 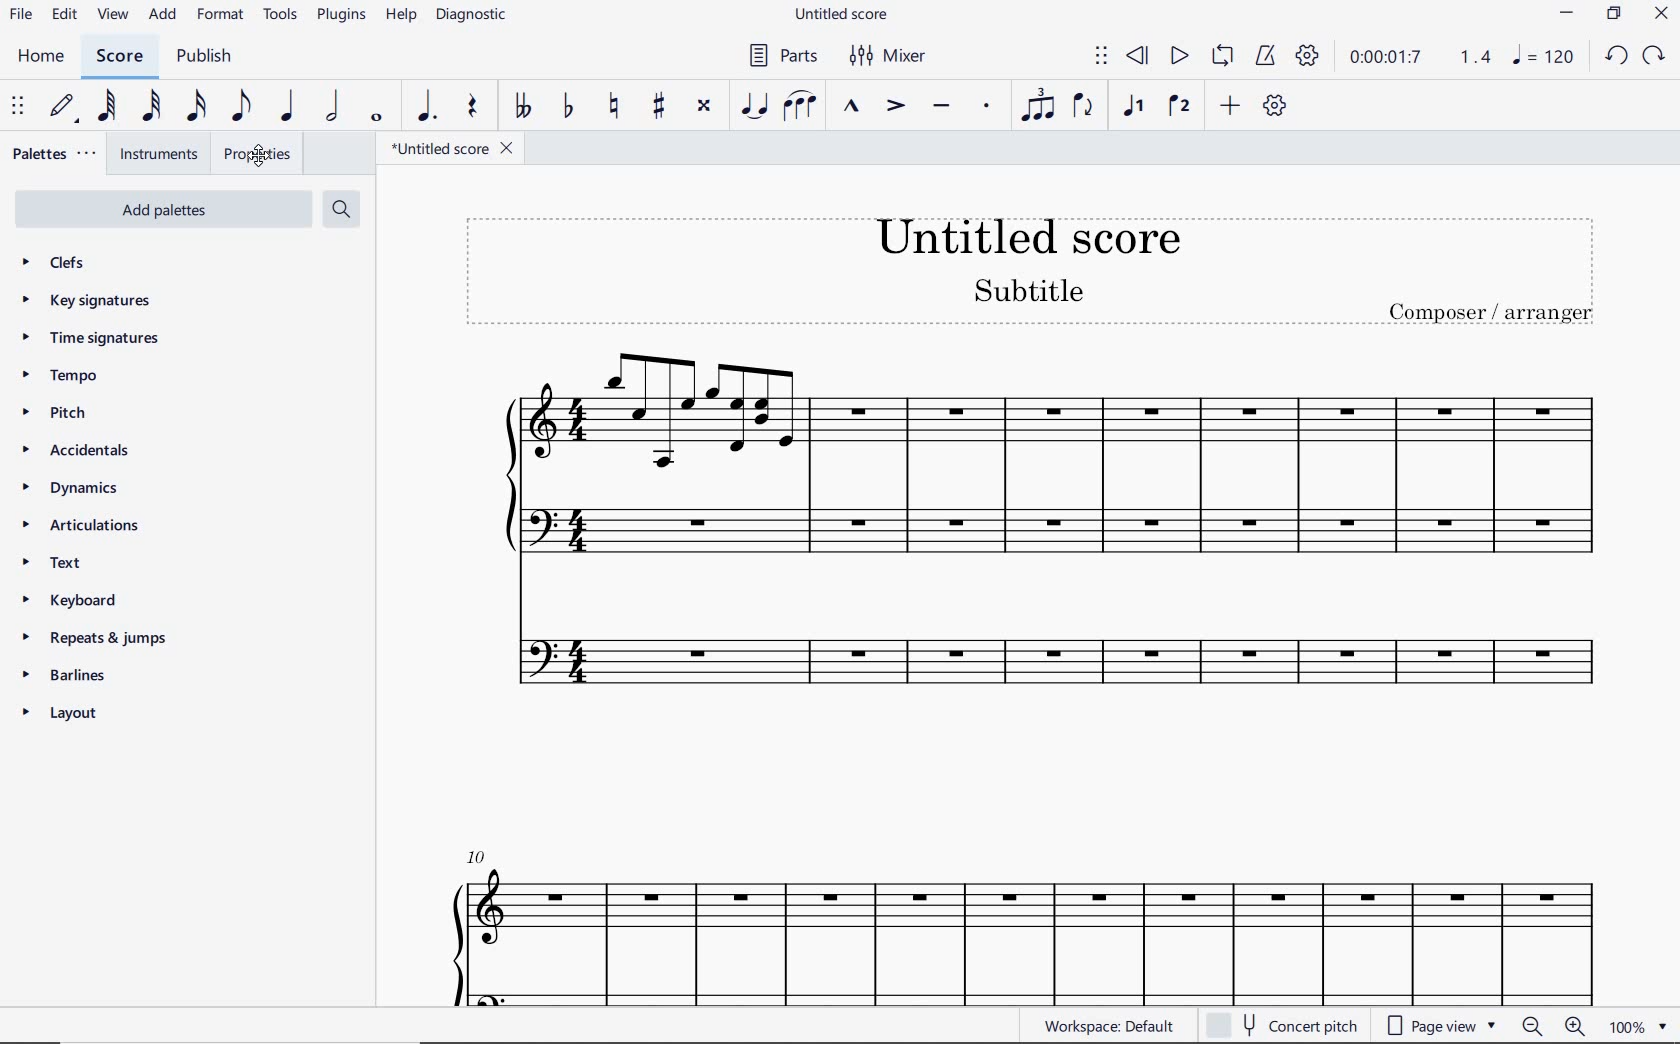 I want to click on TOGGLE FLAT, so click(x=567, y=104).